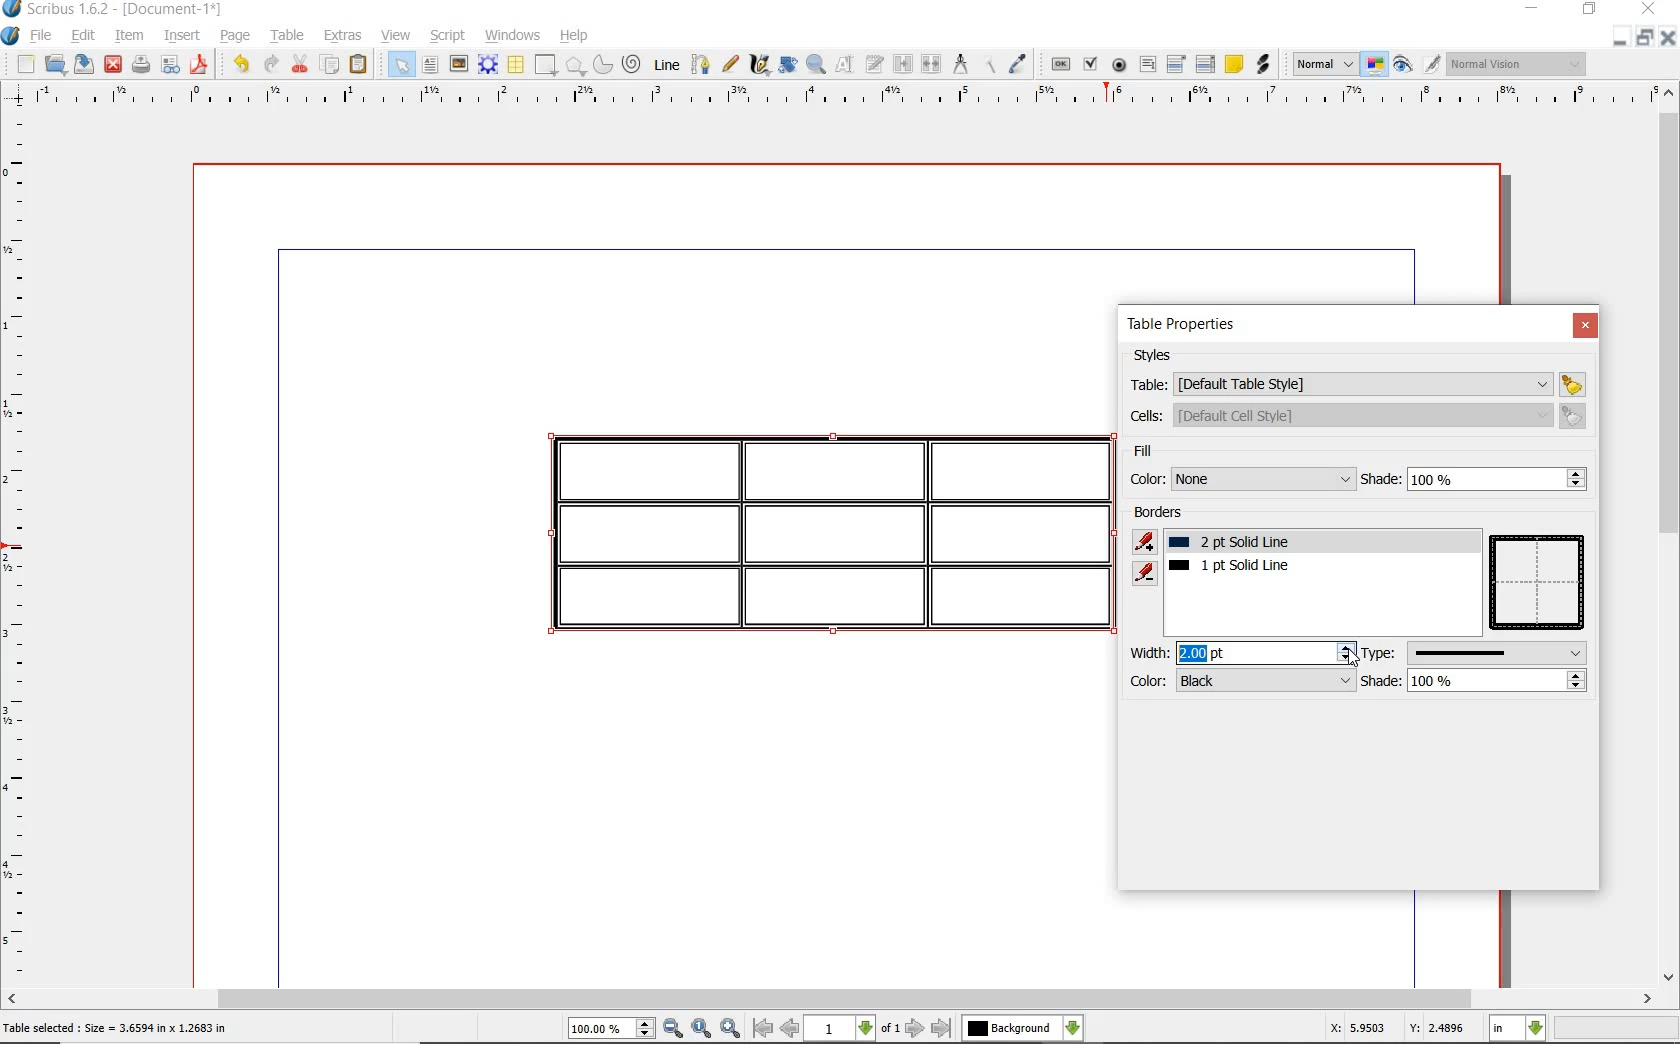  What do you see at coordinates (1371, 63) in the screenshot?
I see `toggle color management system` at bounding box center [1371, 63].